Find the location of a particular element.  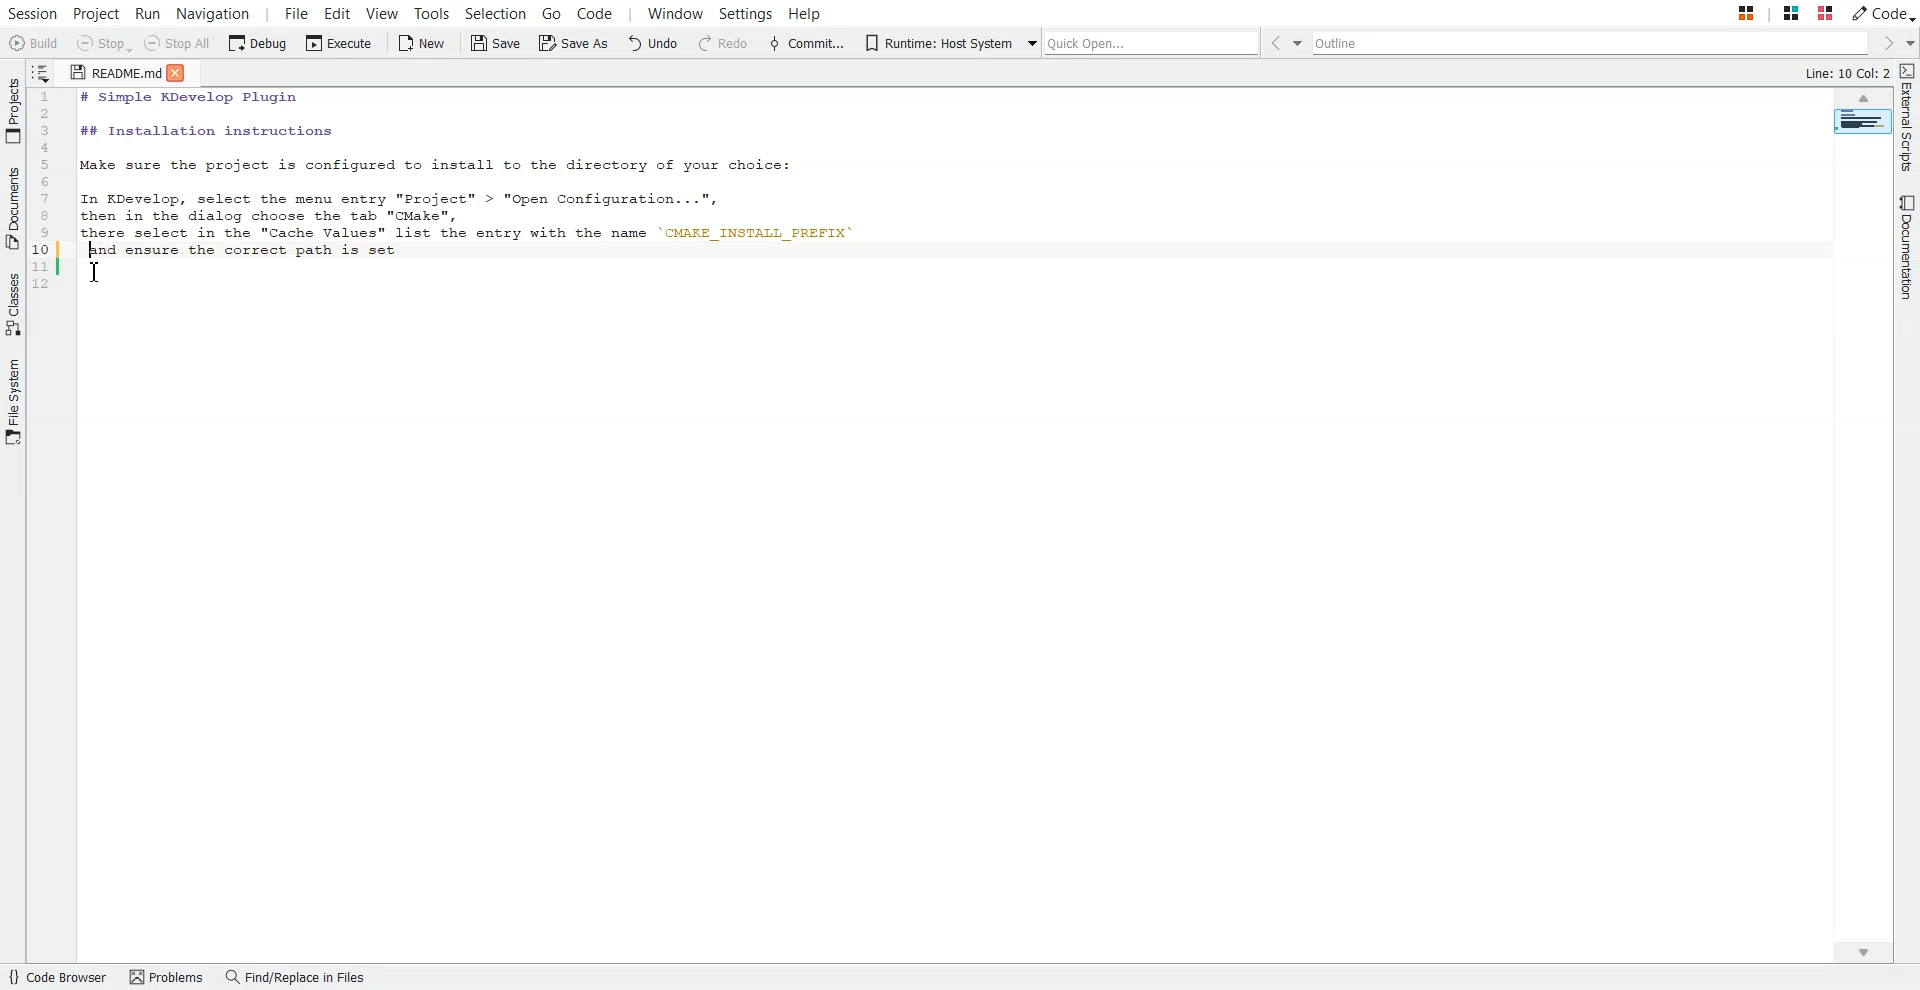

File is located at coordinates (297, 12).